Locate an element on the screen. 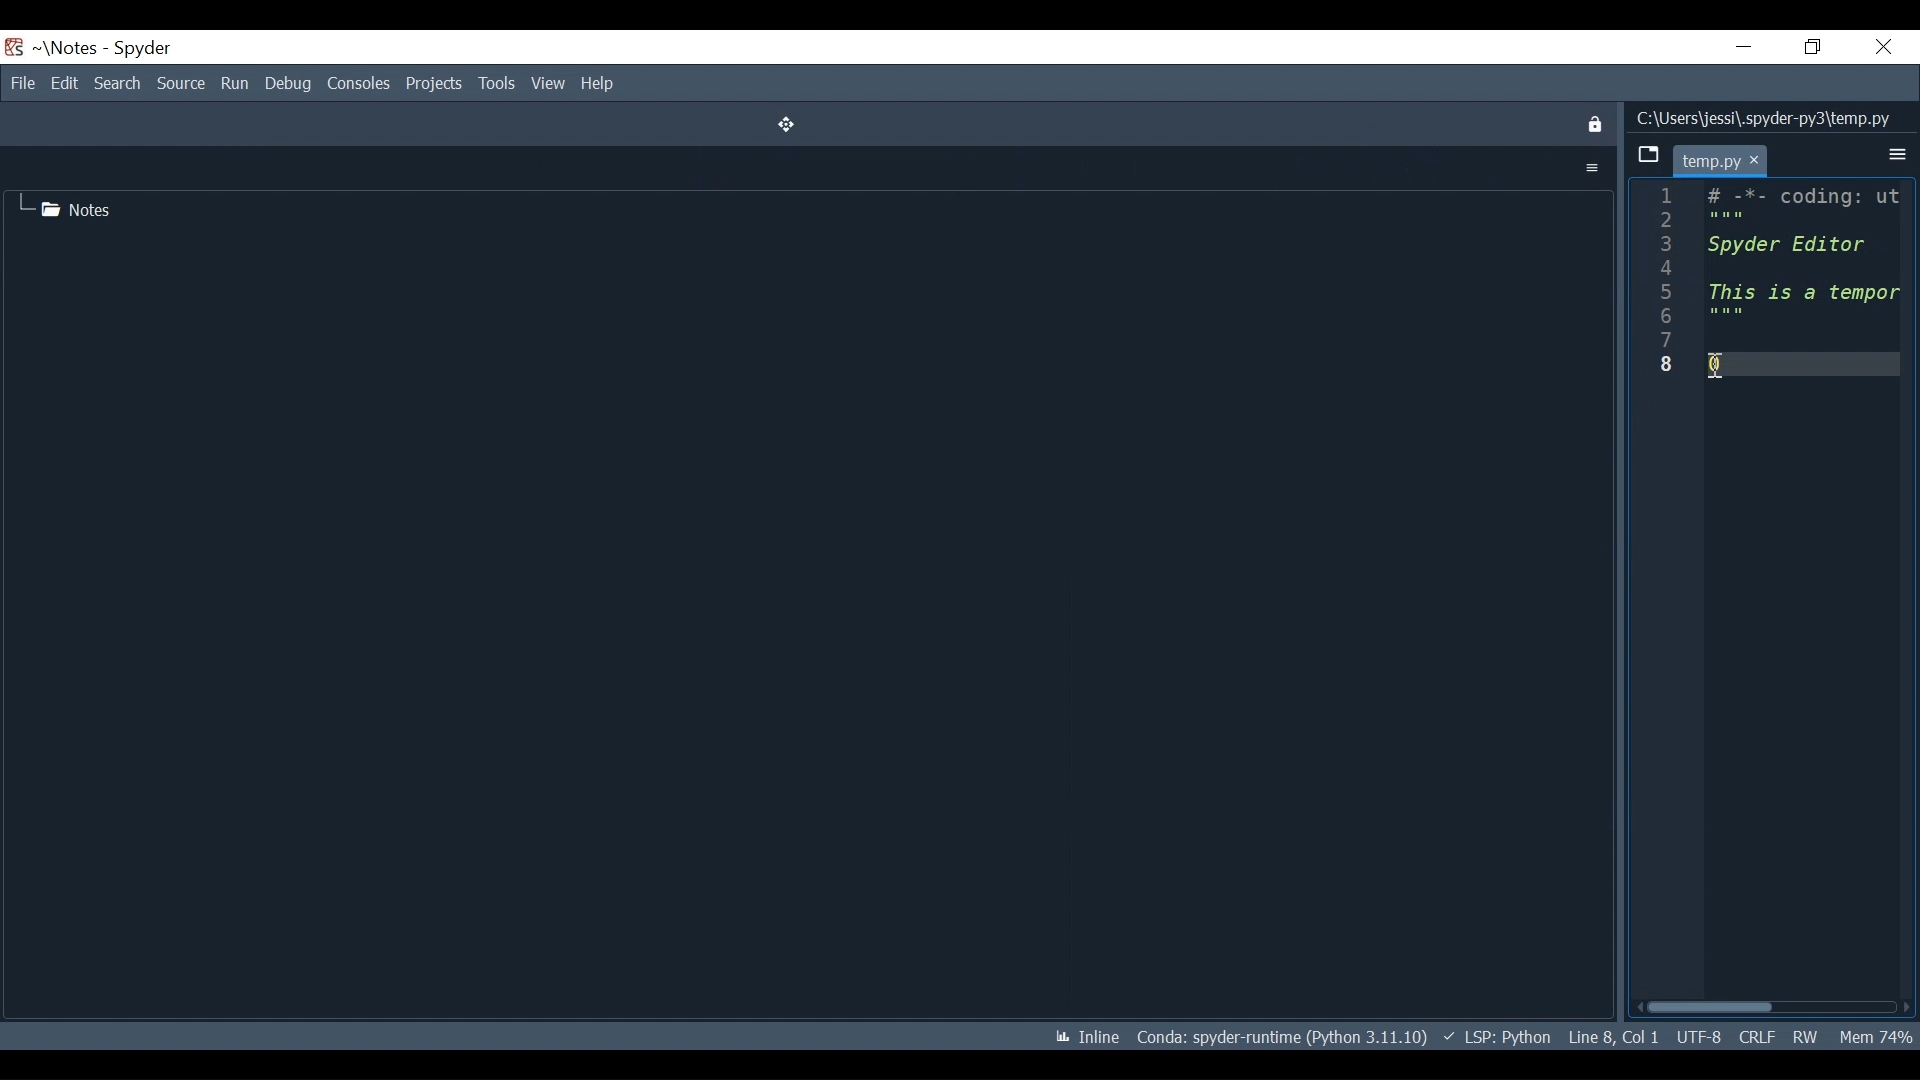  Run is located at coordinates (233, 83).